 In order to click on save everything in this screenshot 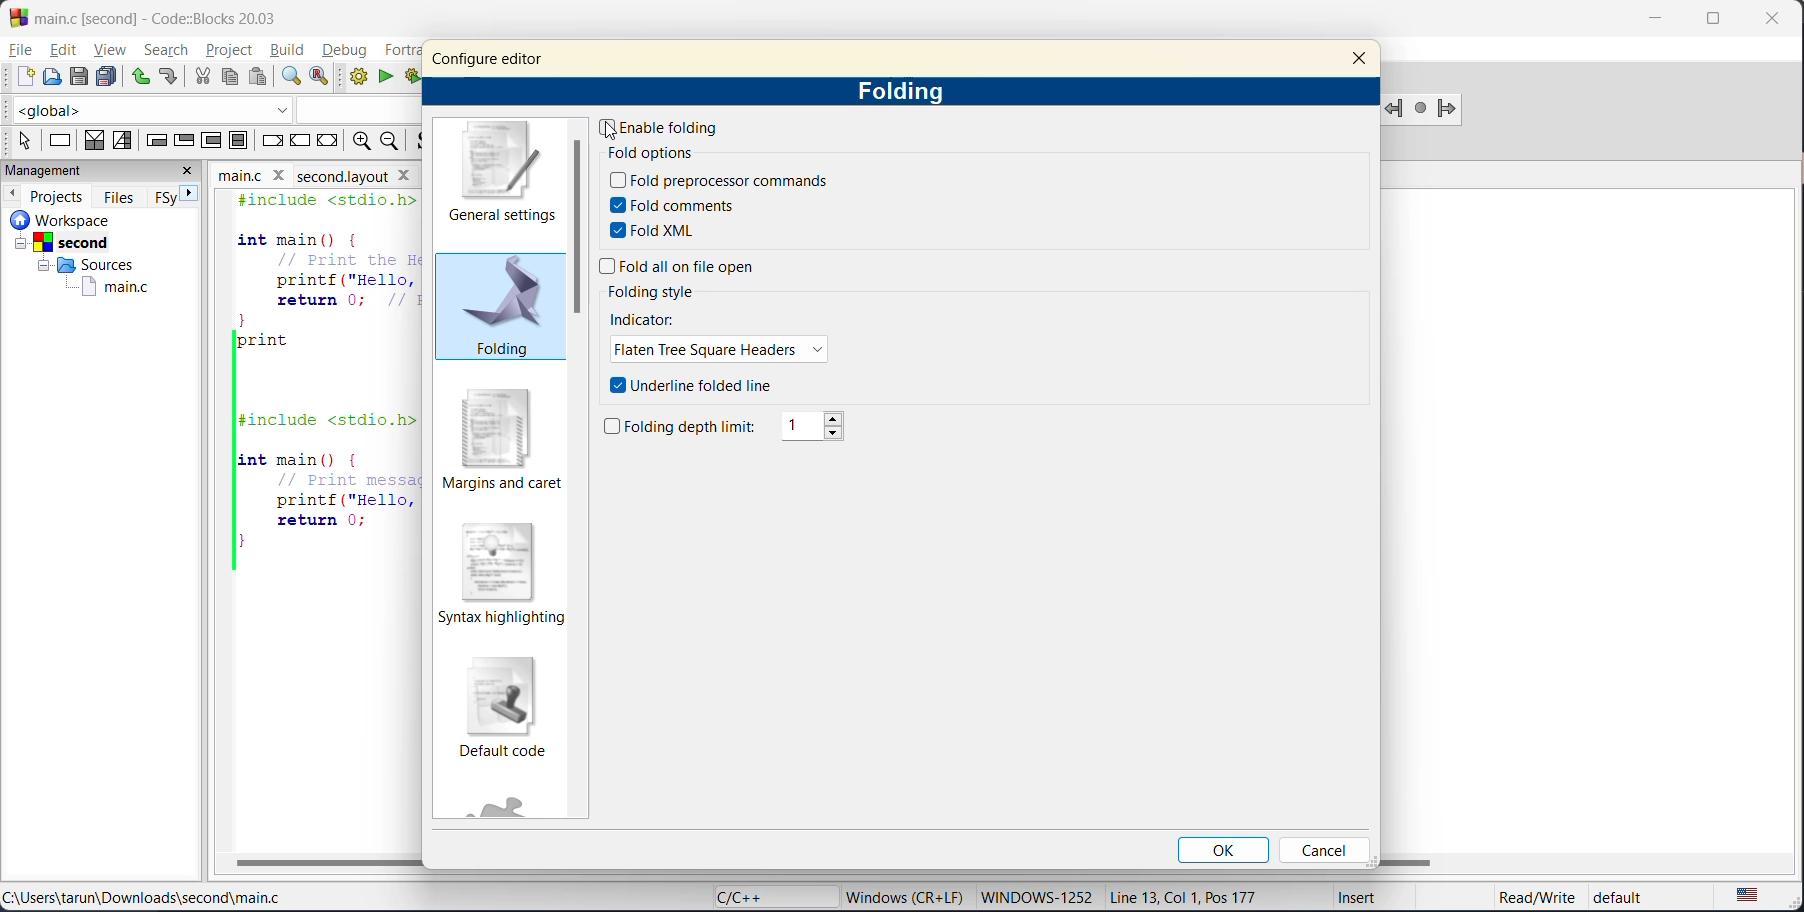, I will do `click(109, 76)`.